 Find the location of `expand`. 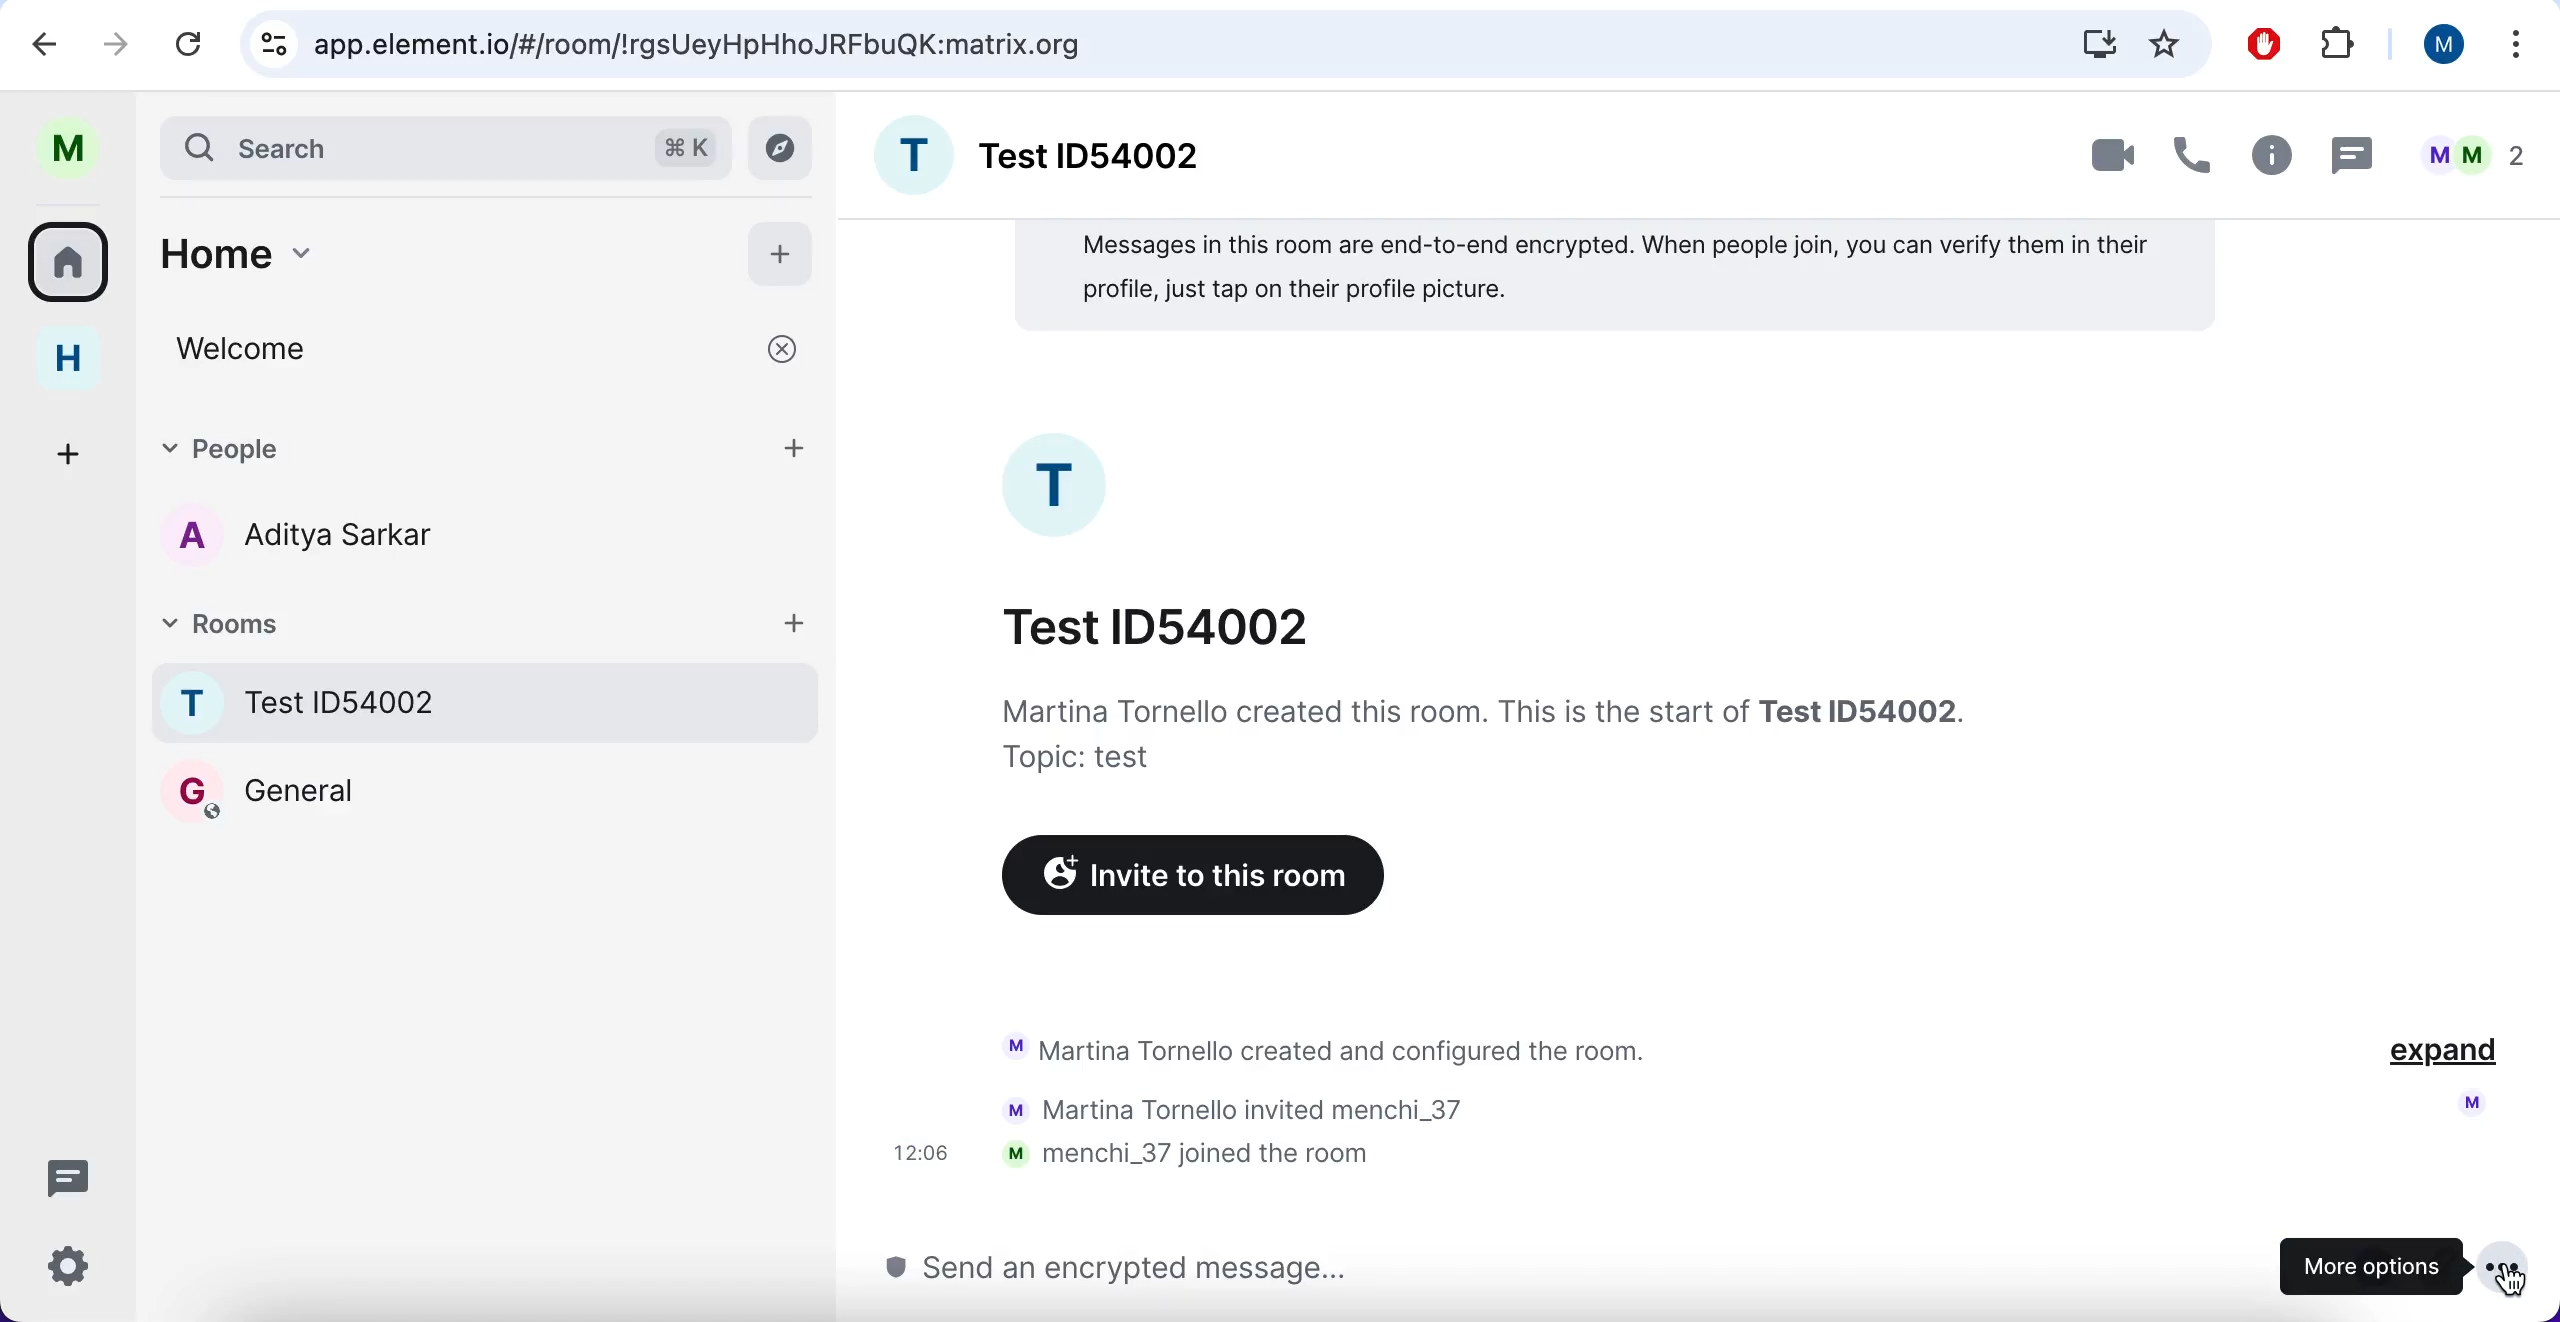

expand is located at coordinates (2442, 1053).